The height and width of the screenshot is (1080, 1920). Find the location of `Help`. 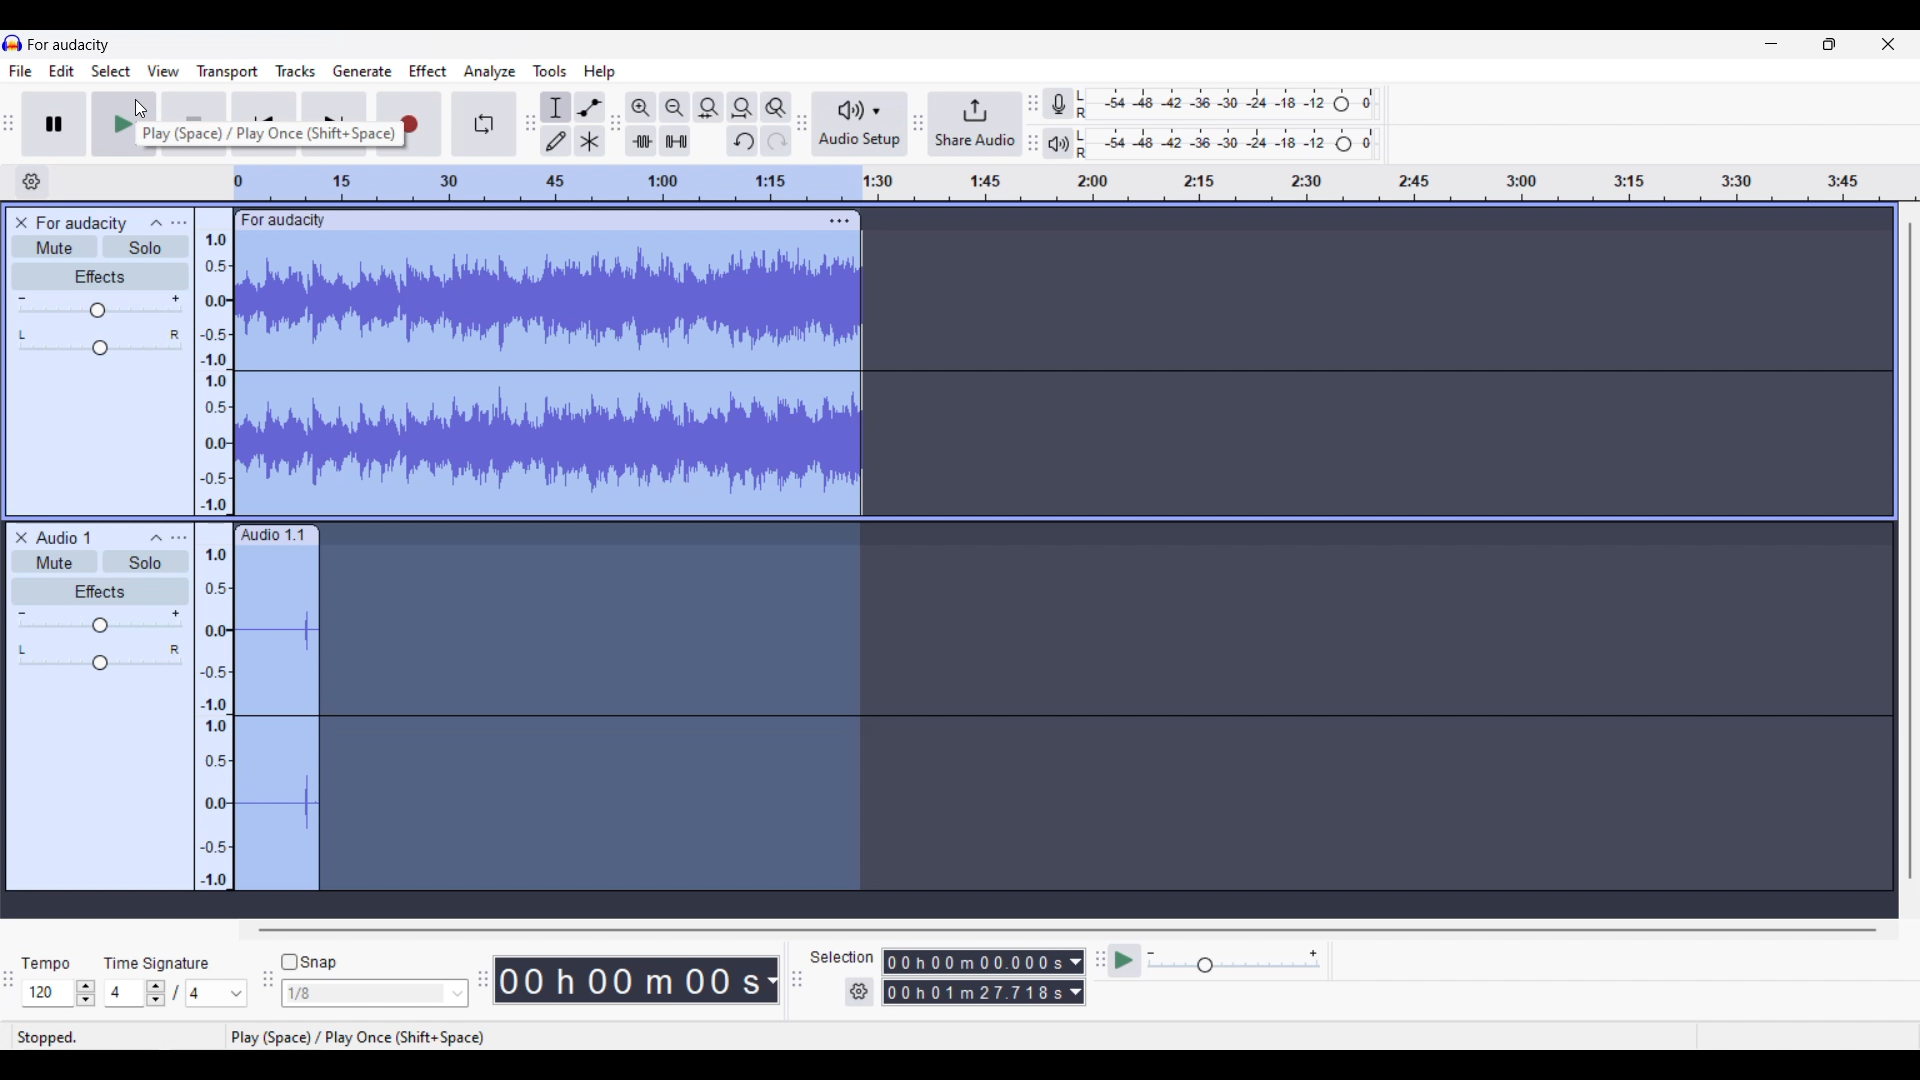

Help is located at coordinates (599, 73).